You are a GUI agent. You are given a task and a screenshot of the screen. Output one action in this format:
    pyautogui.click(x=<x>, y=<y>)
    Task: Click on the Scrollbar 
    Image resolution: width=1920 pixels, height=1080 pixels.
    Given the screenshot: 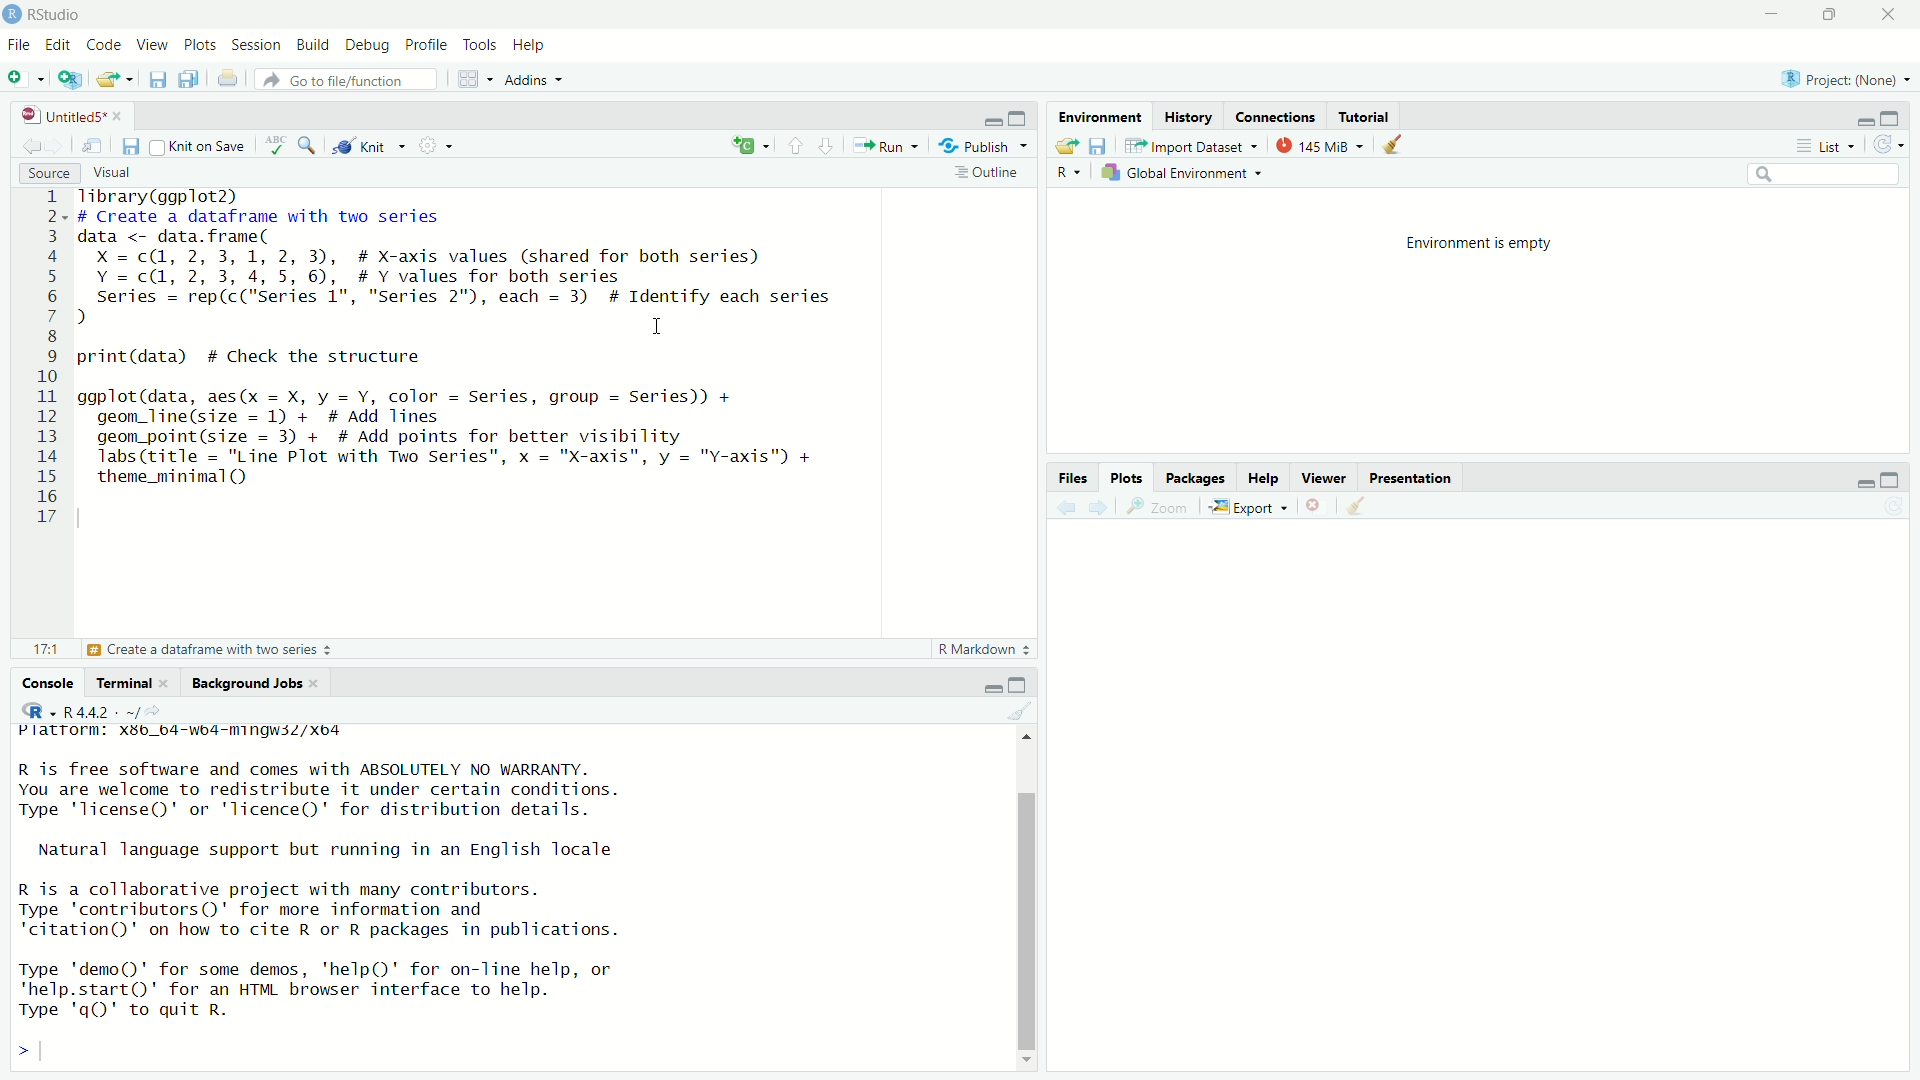 What is the action you would take?
    pyautogui.click(x=1027, y=905)
    